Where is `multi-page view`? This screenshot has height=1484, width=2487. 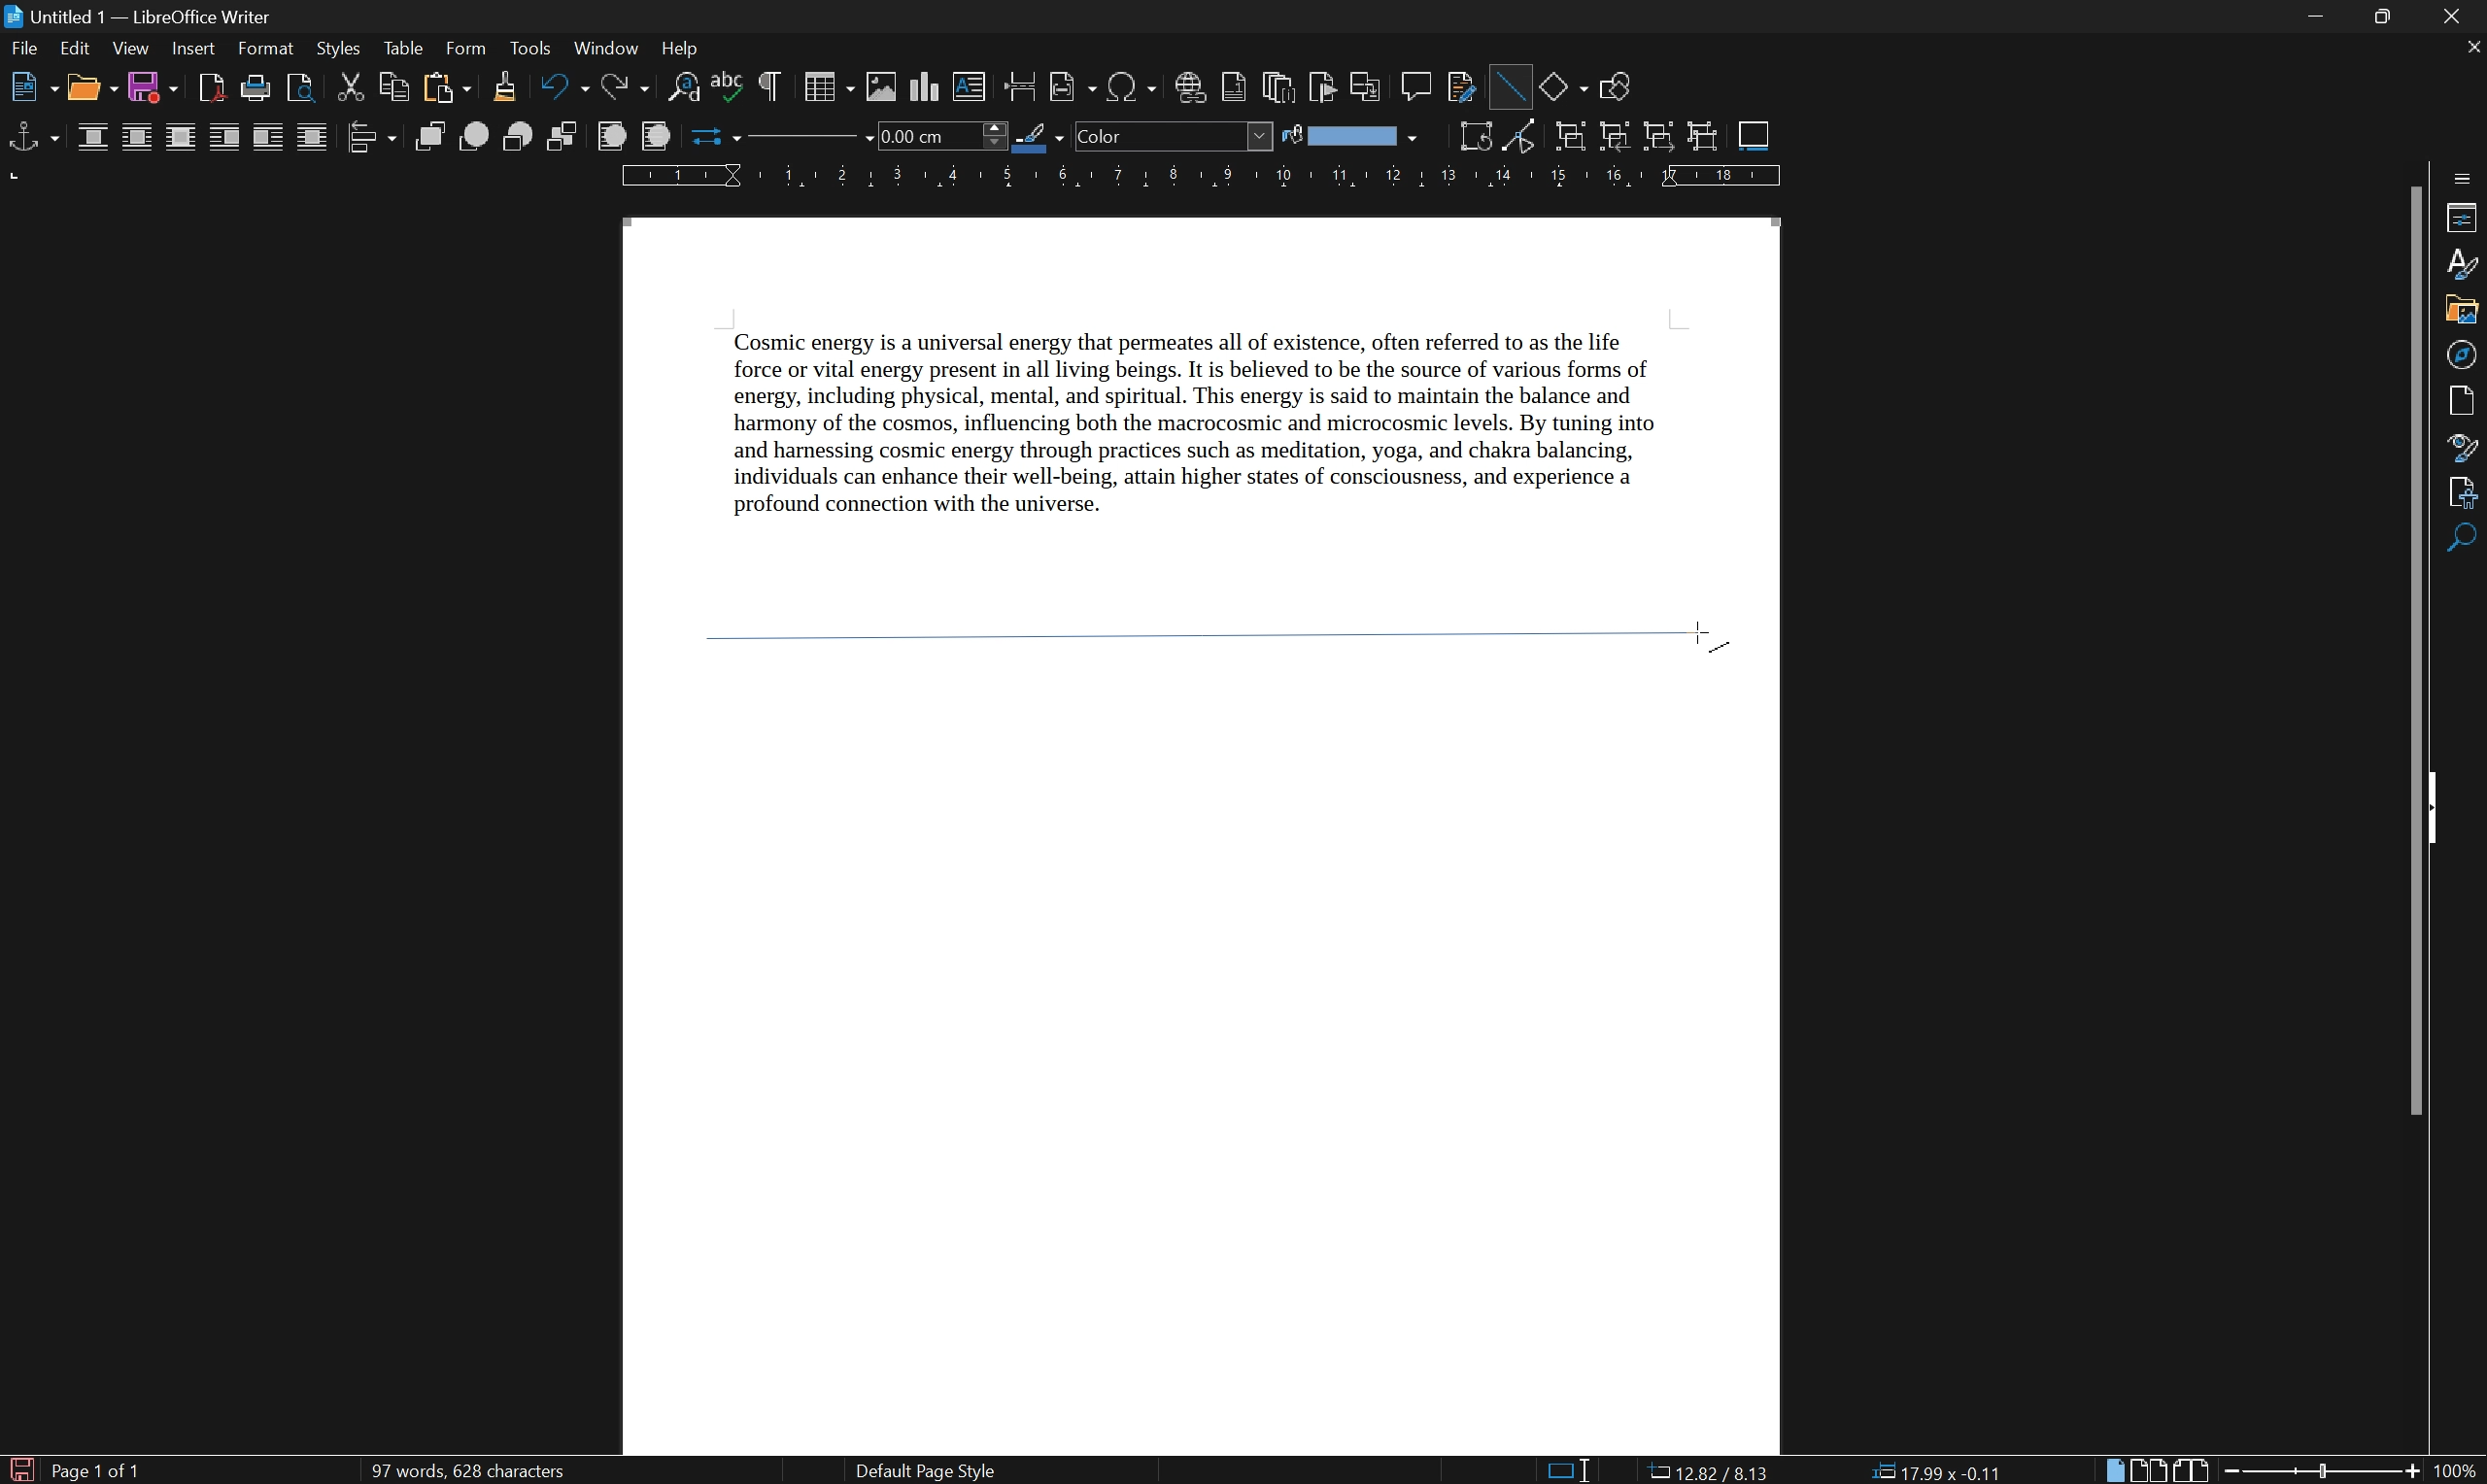 multi-page view is located at coordinates (2152, 1470).